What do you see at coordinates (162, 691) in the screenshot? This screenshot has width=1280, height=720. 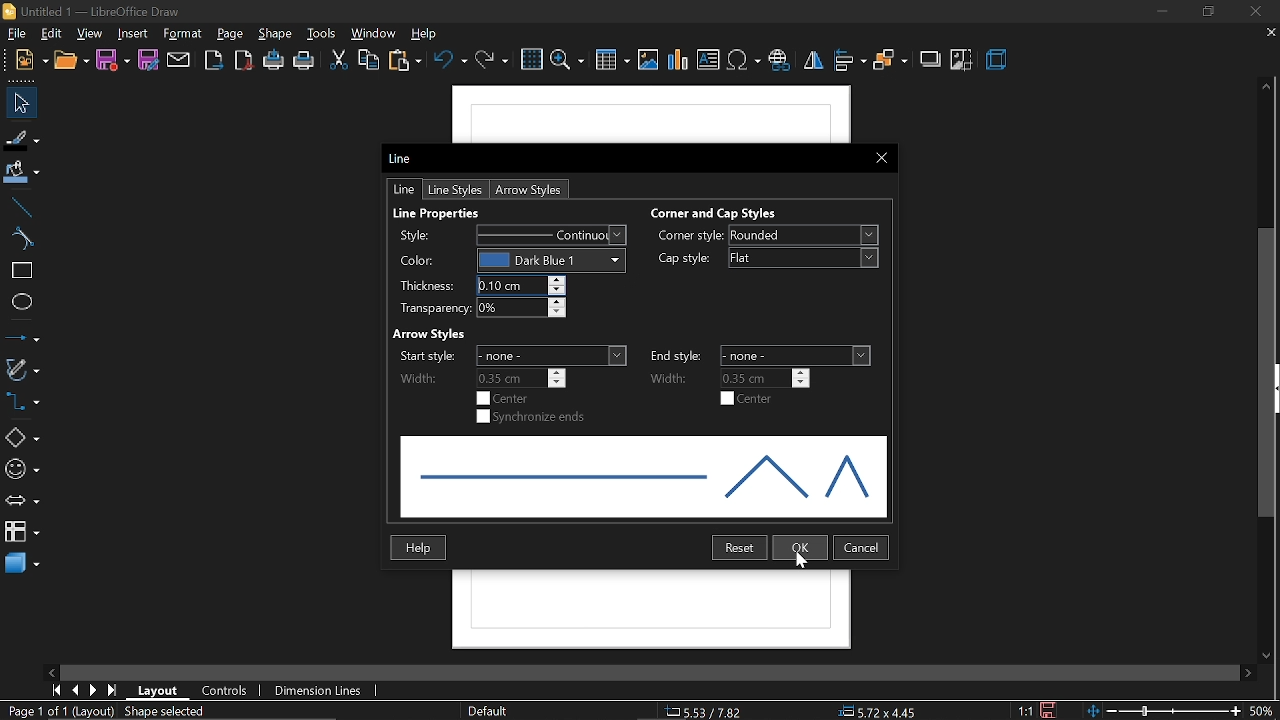 I see `layout` at bounding box center [162, 691].